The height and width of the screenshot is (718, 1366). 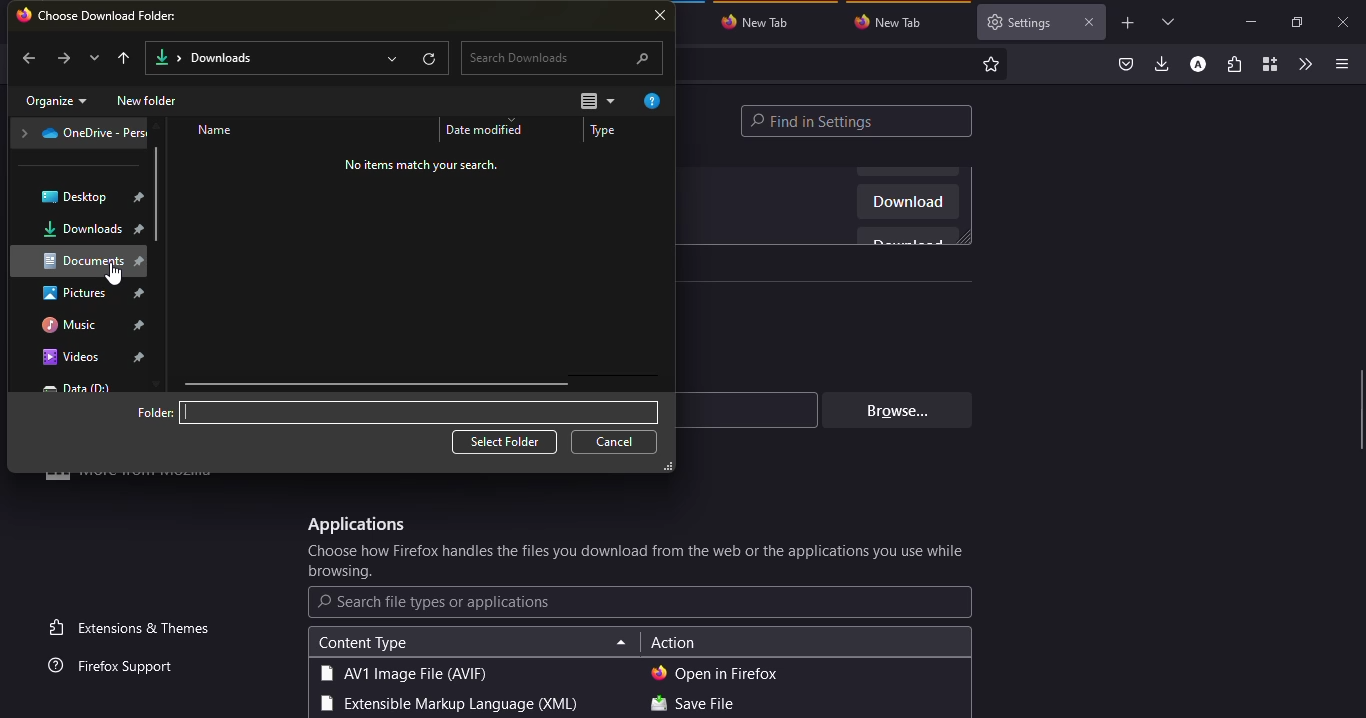 What do you see at coordinates (597, 102) in the screenshot?
I see `sort` at bounding box center [597, 102].